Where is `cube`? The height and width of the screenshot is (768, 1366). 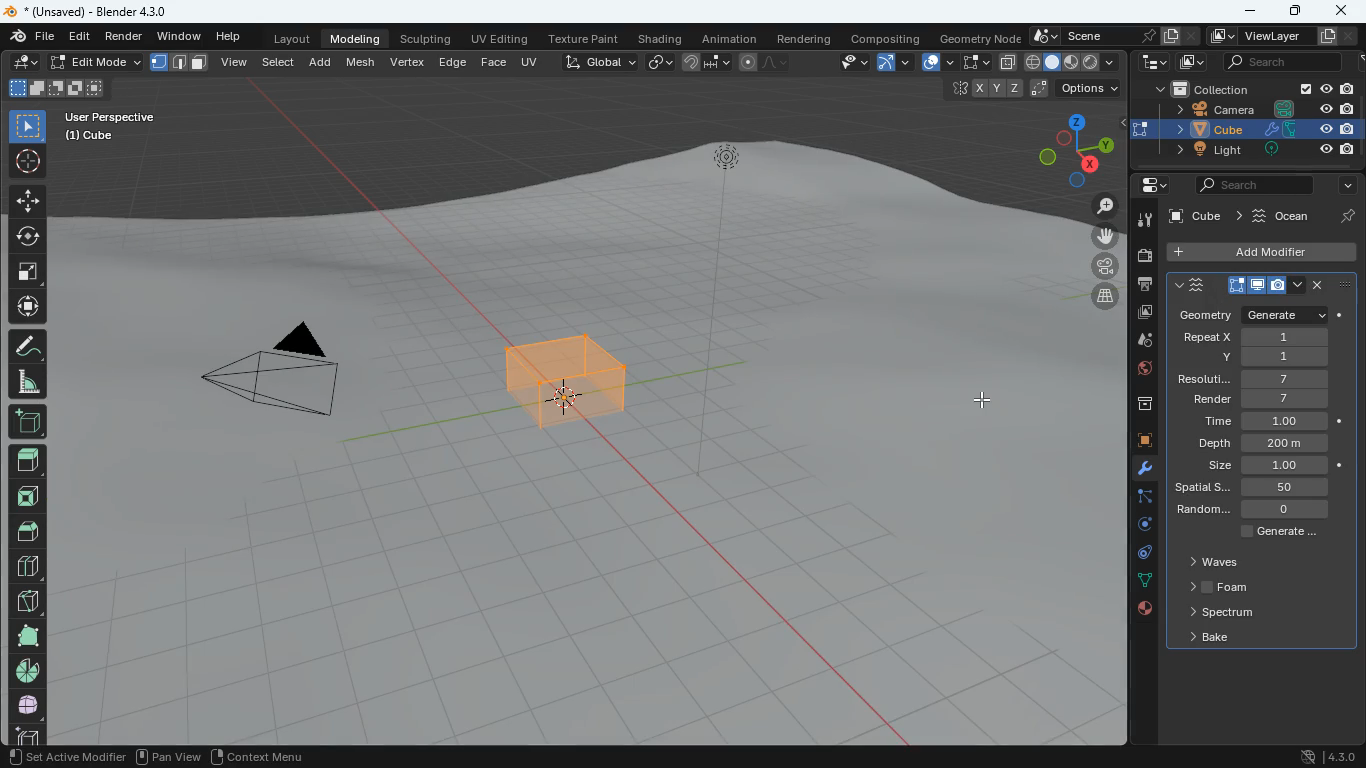
cube is located at coordinates (1249, 129).